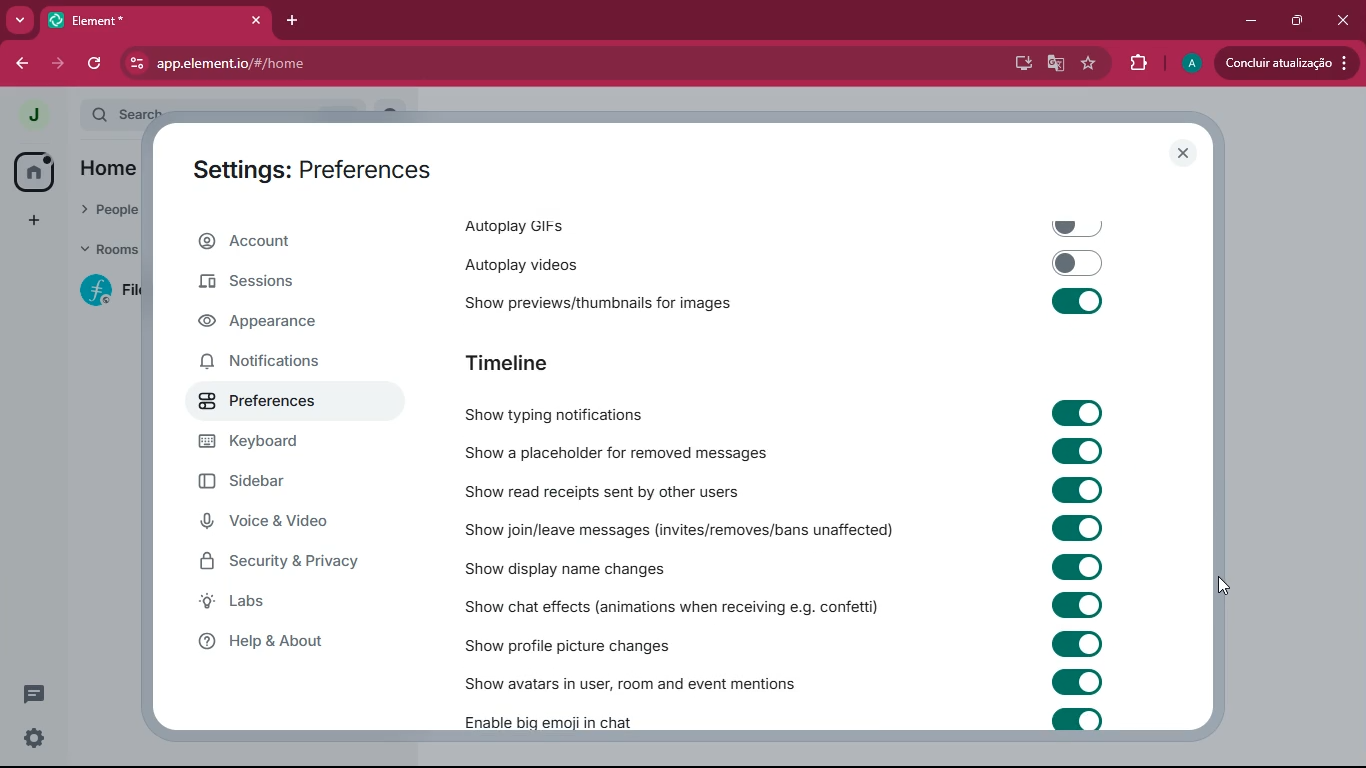  Describe the element at coordinates (32, 172) in the screenshot. I see `home` at that location.